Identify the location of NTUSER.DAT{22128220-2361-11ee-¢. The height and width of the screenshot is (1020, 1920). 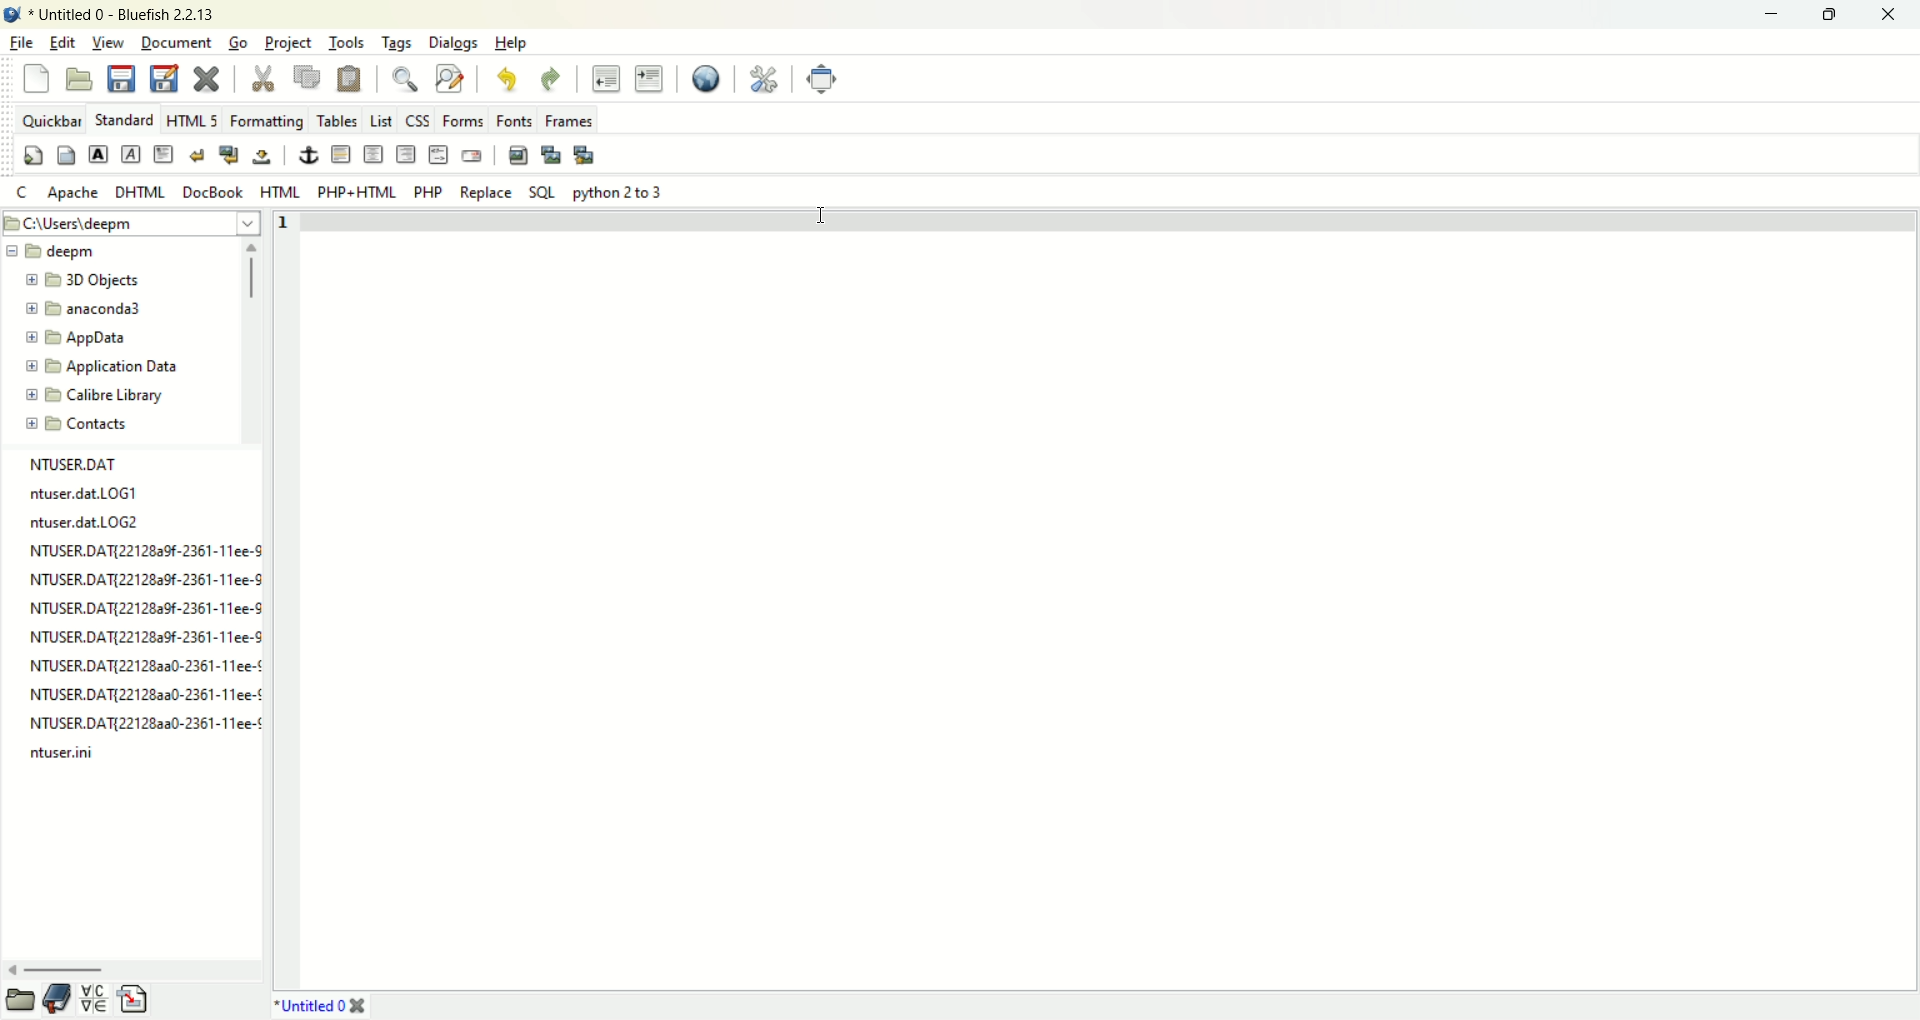
(143, 660).